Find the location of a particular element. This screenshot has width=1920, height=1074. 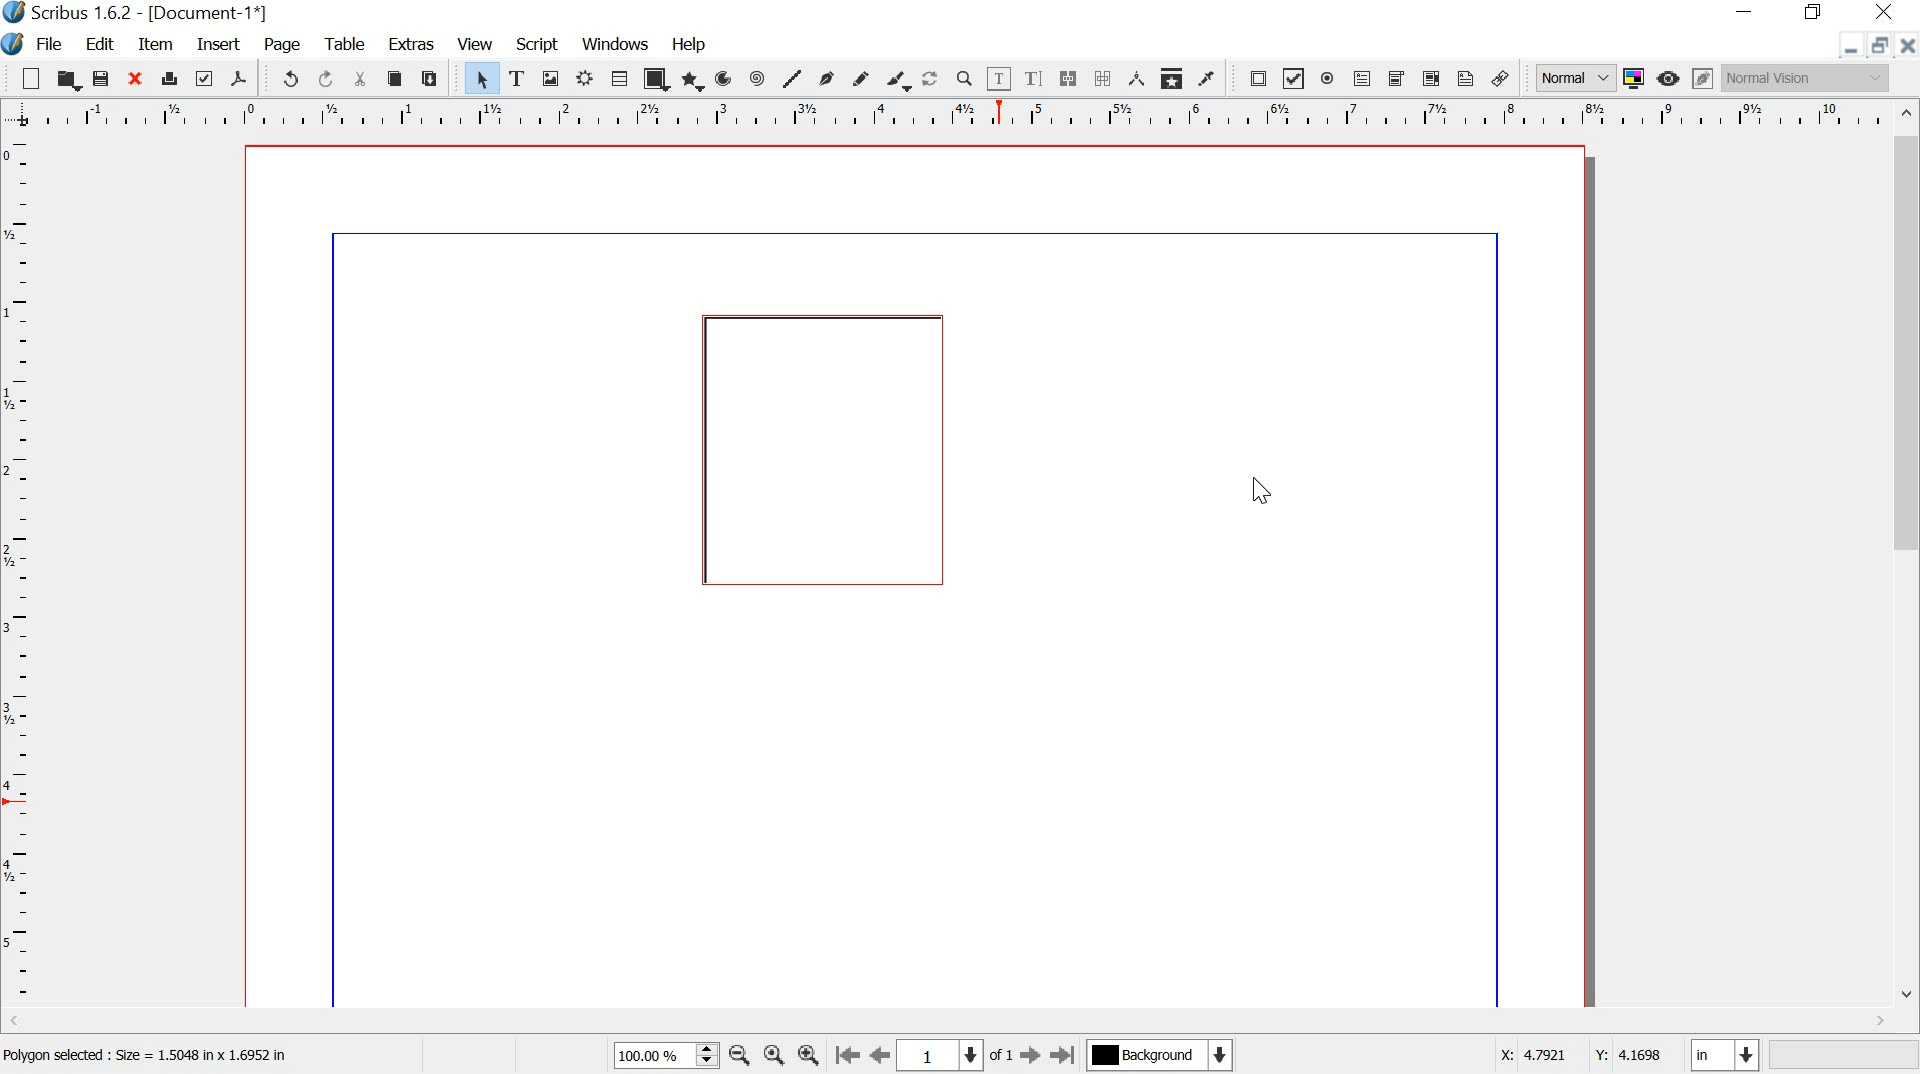

rotate item is located at coordinates (931, 81).